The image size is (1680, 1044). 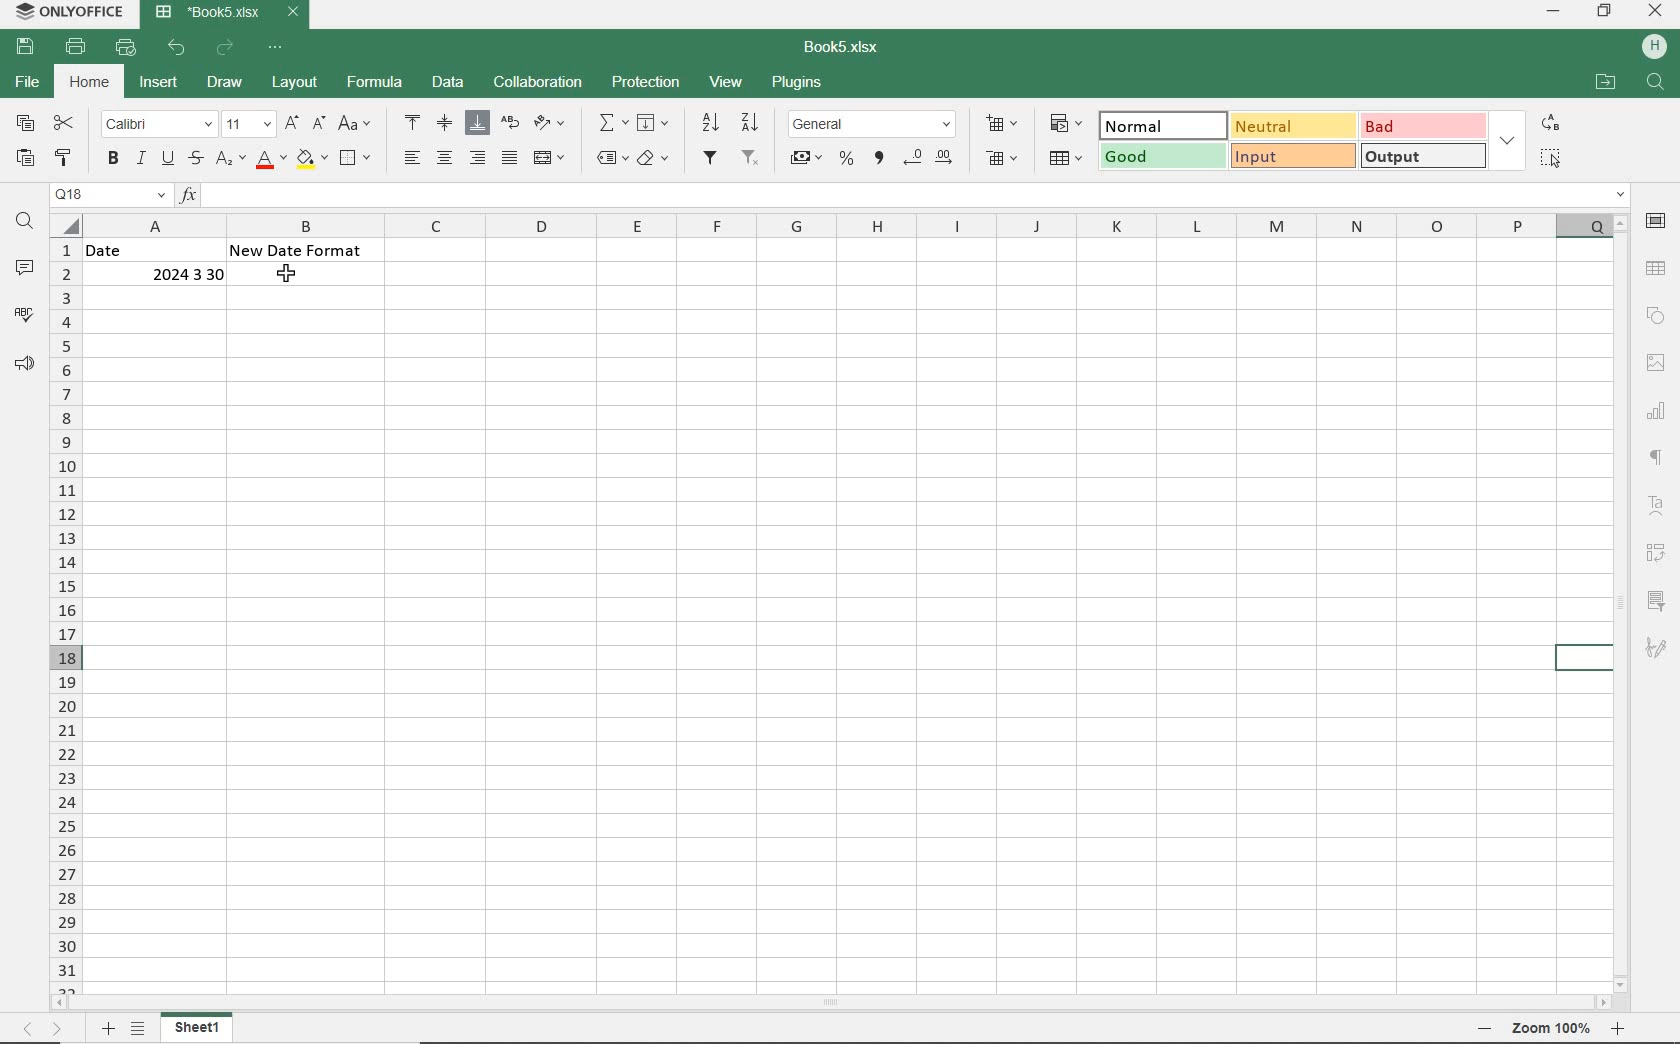 I want to click on COPY, so click(x=26, y=124).